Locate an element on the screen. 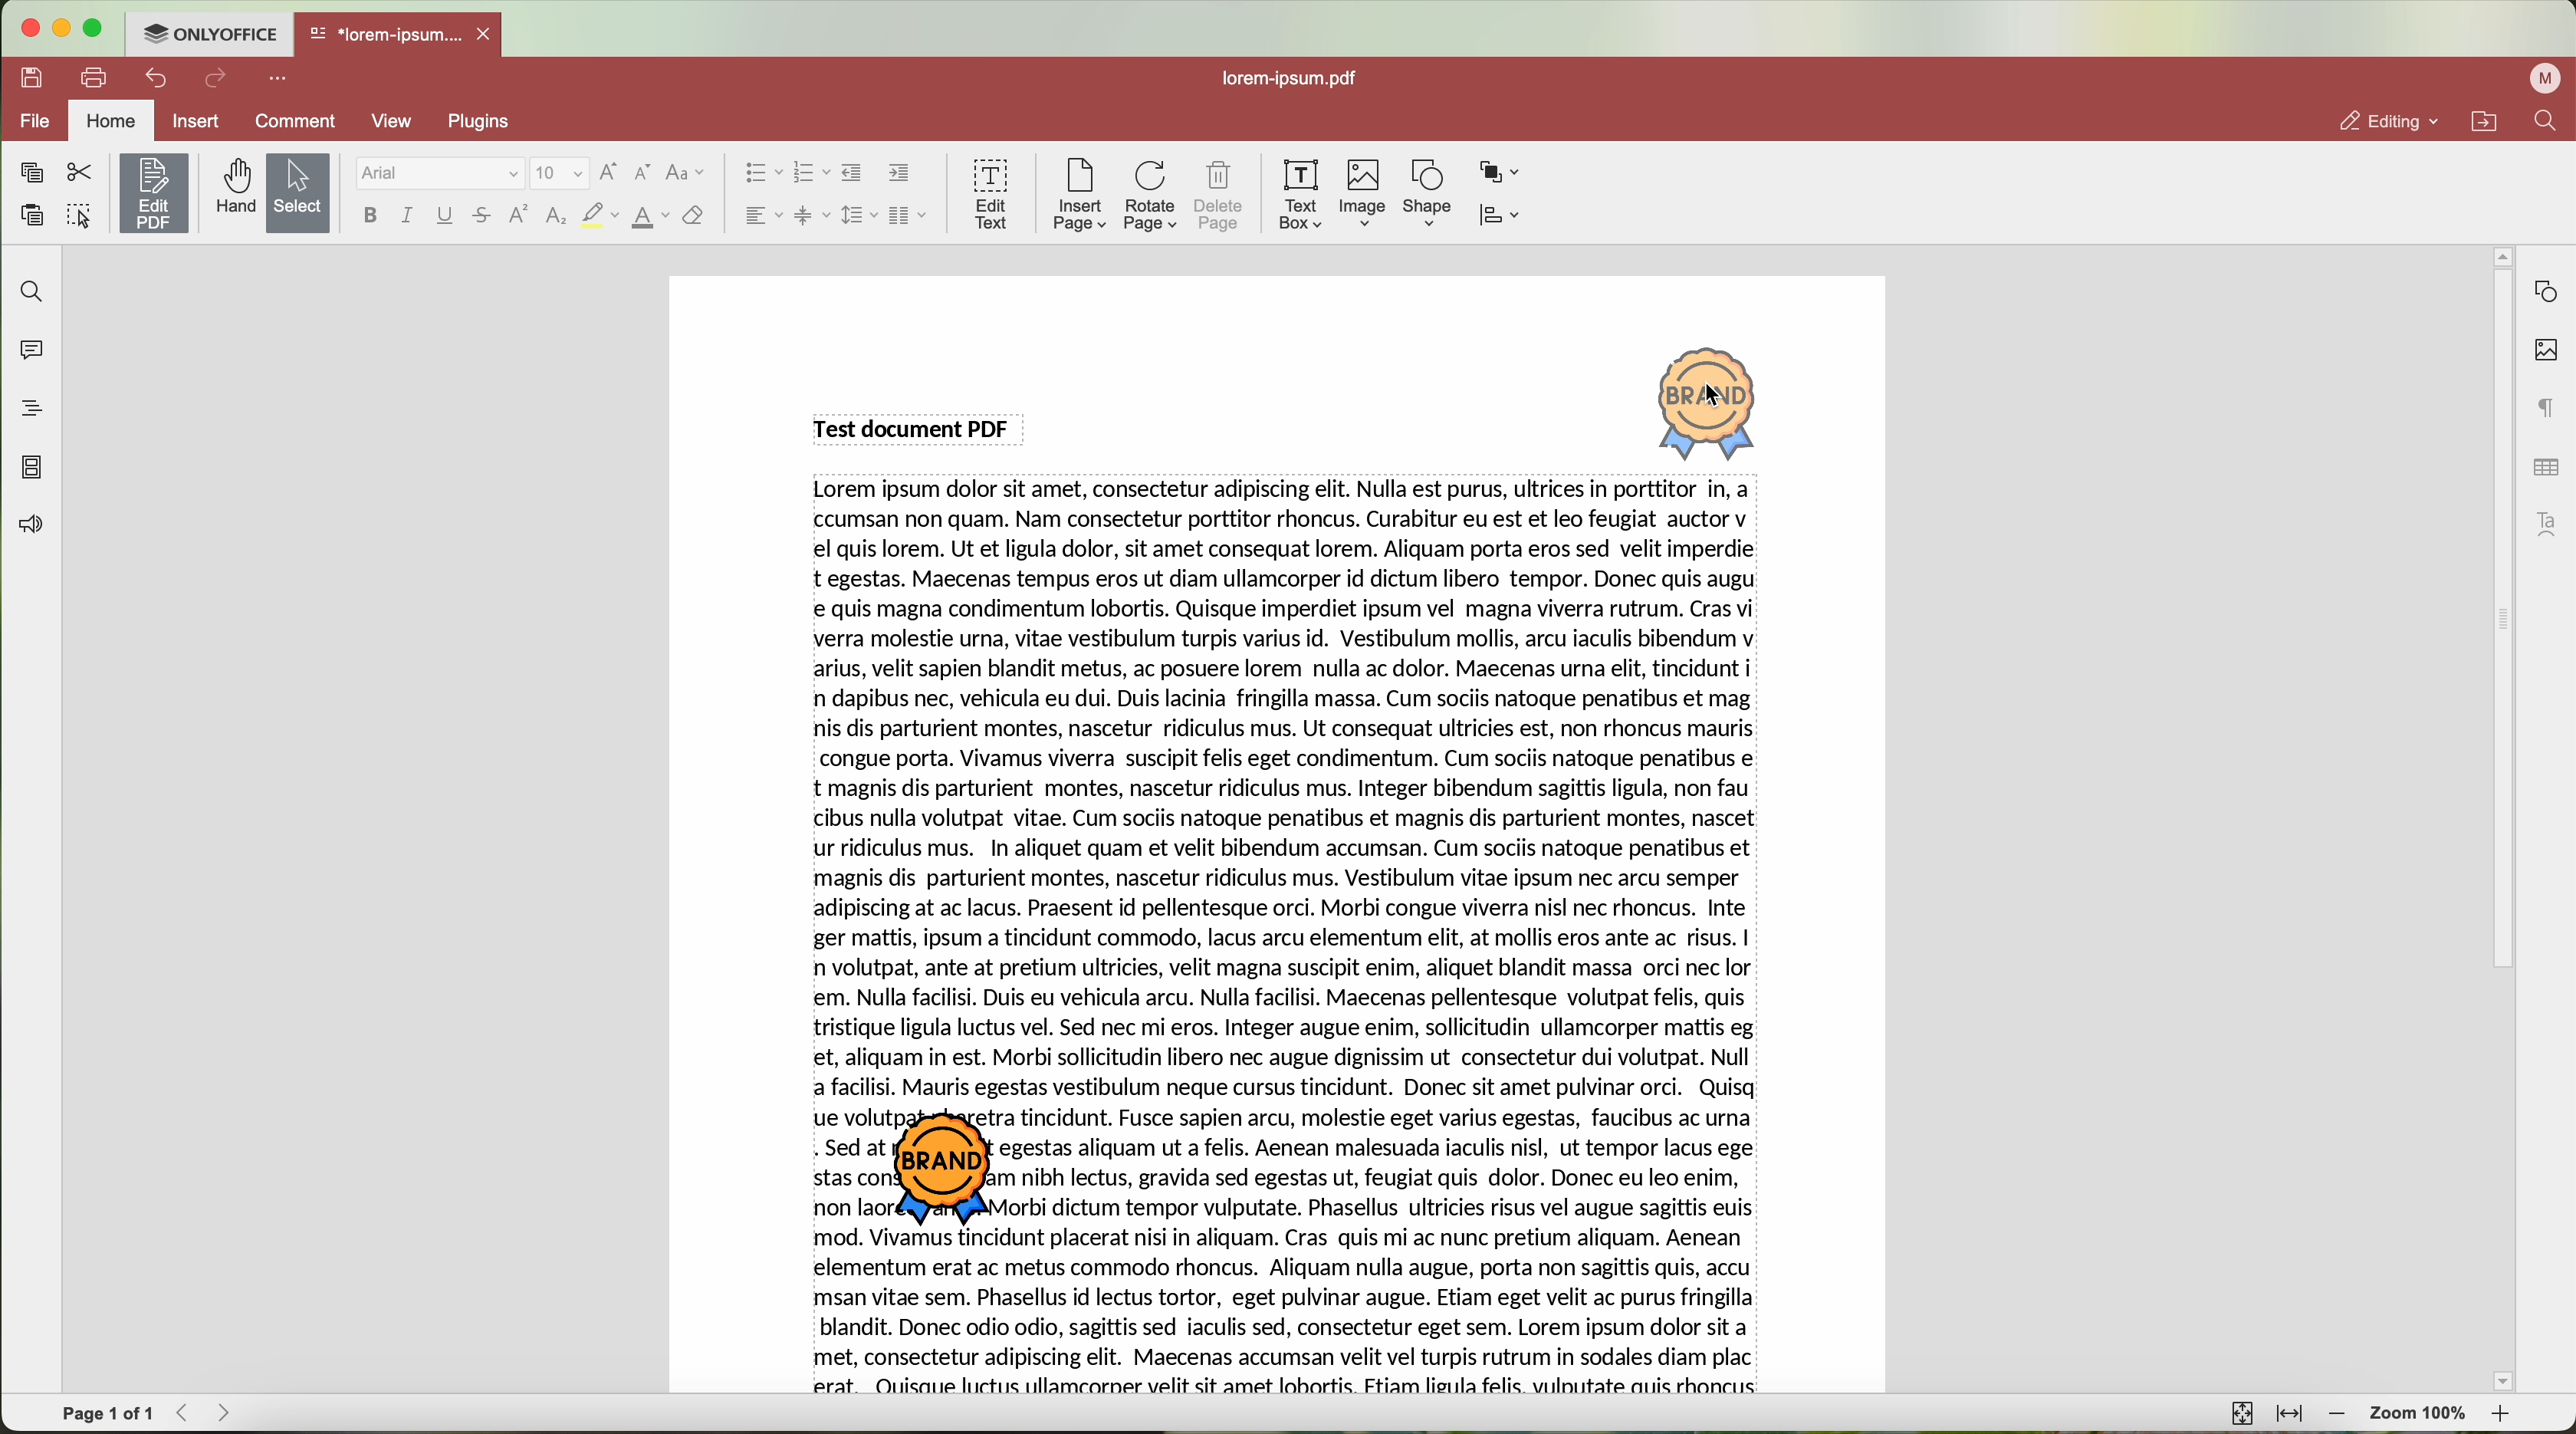 The image size is (2576, 1434). insert is located at coordinates (195, 120).